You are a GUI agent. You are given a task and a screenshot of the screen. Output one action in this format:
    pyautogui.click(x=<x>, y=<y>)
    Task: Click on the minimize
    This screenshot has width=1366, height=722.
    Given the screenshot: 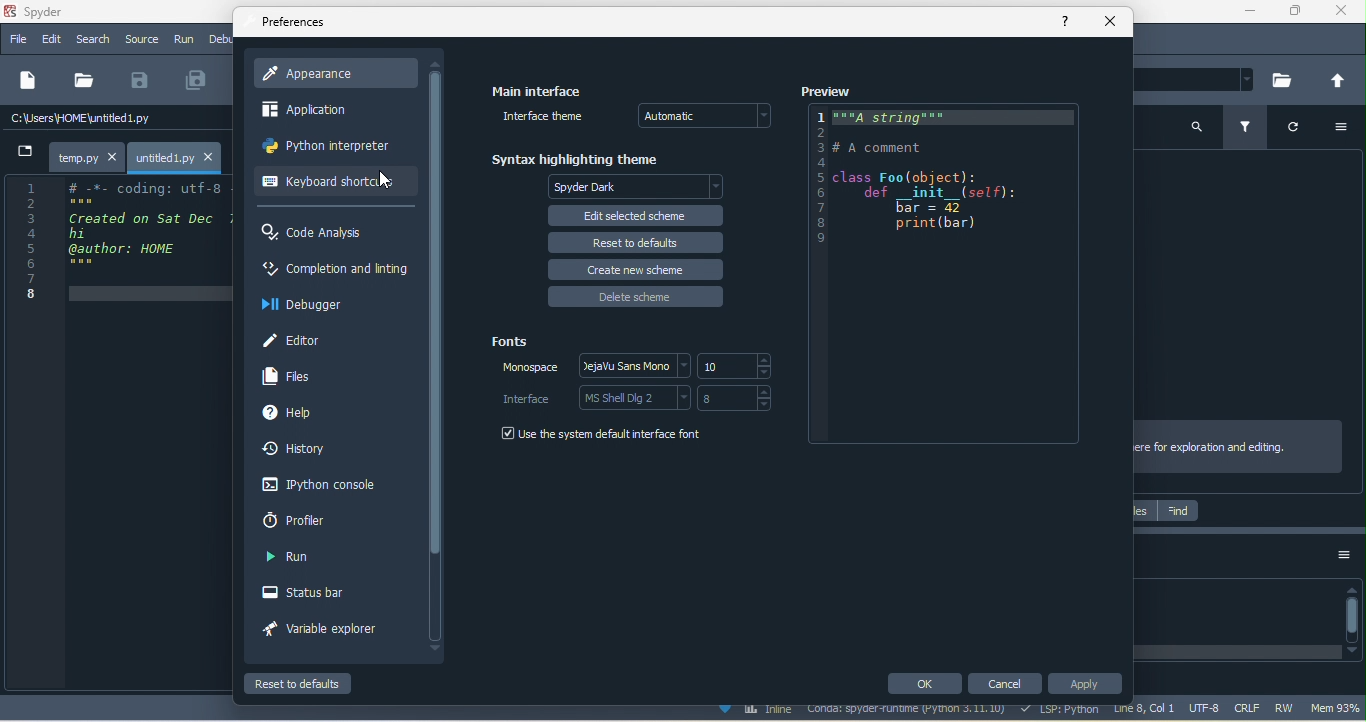 What is the action you would take?
    pyautogui.click(x=1255, y=13)
    